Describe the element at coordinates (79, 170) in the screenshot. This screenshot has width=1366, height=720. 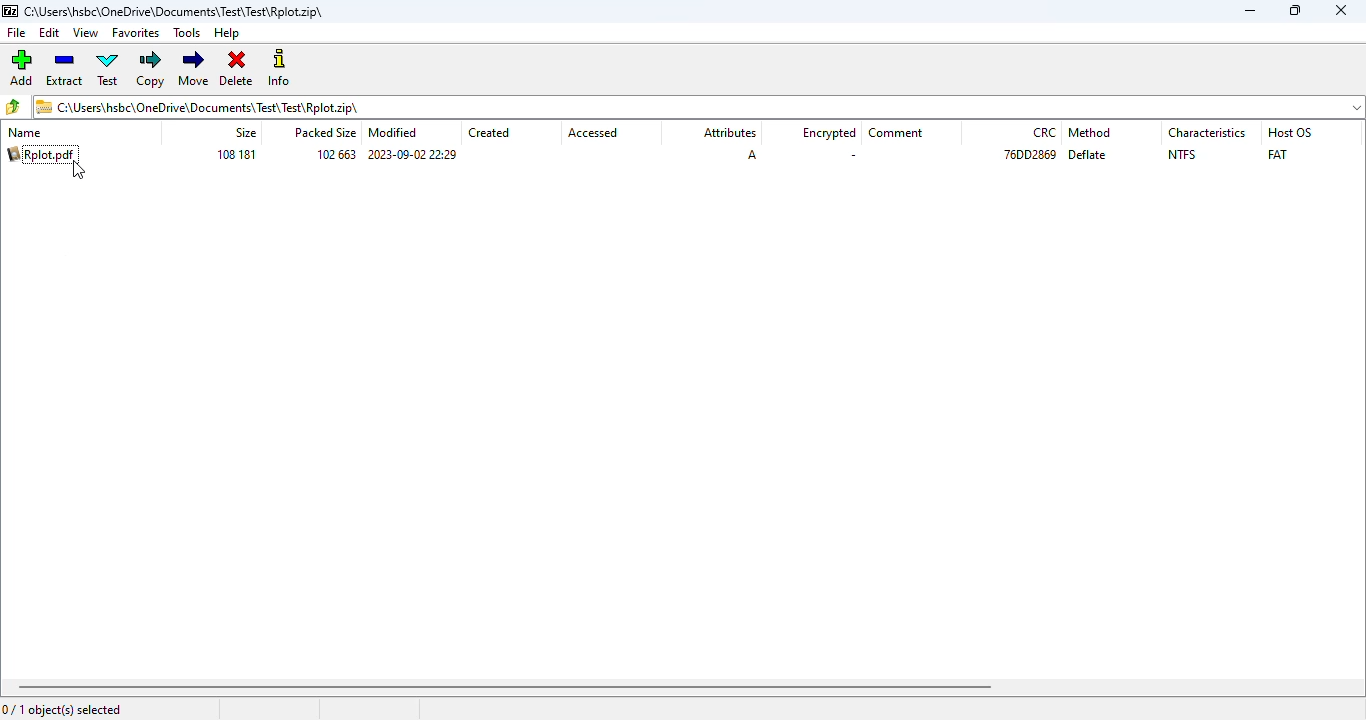
I see `cursor` at that location.